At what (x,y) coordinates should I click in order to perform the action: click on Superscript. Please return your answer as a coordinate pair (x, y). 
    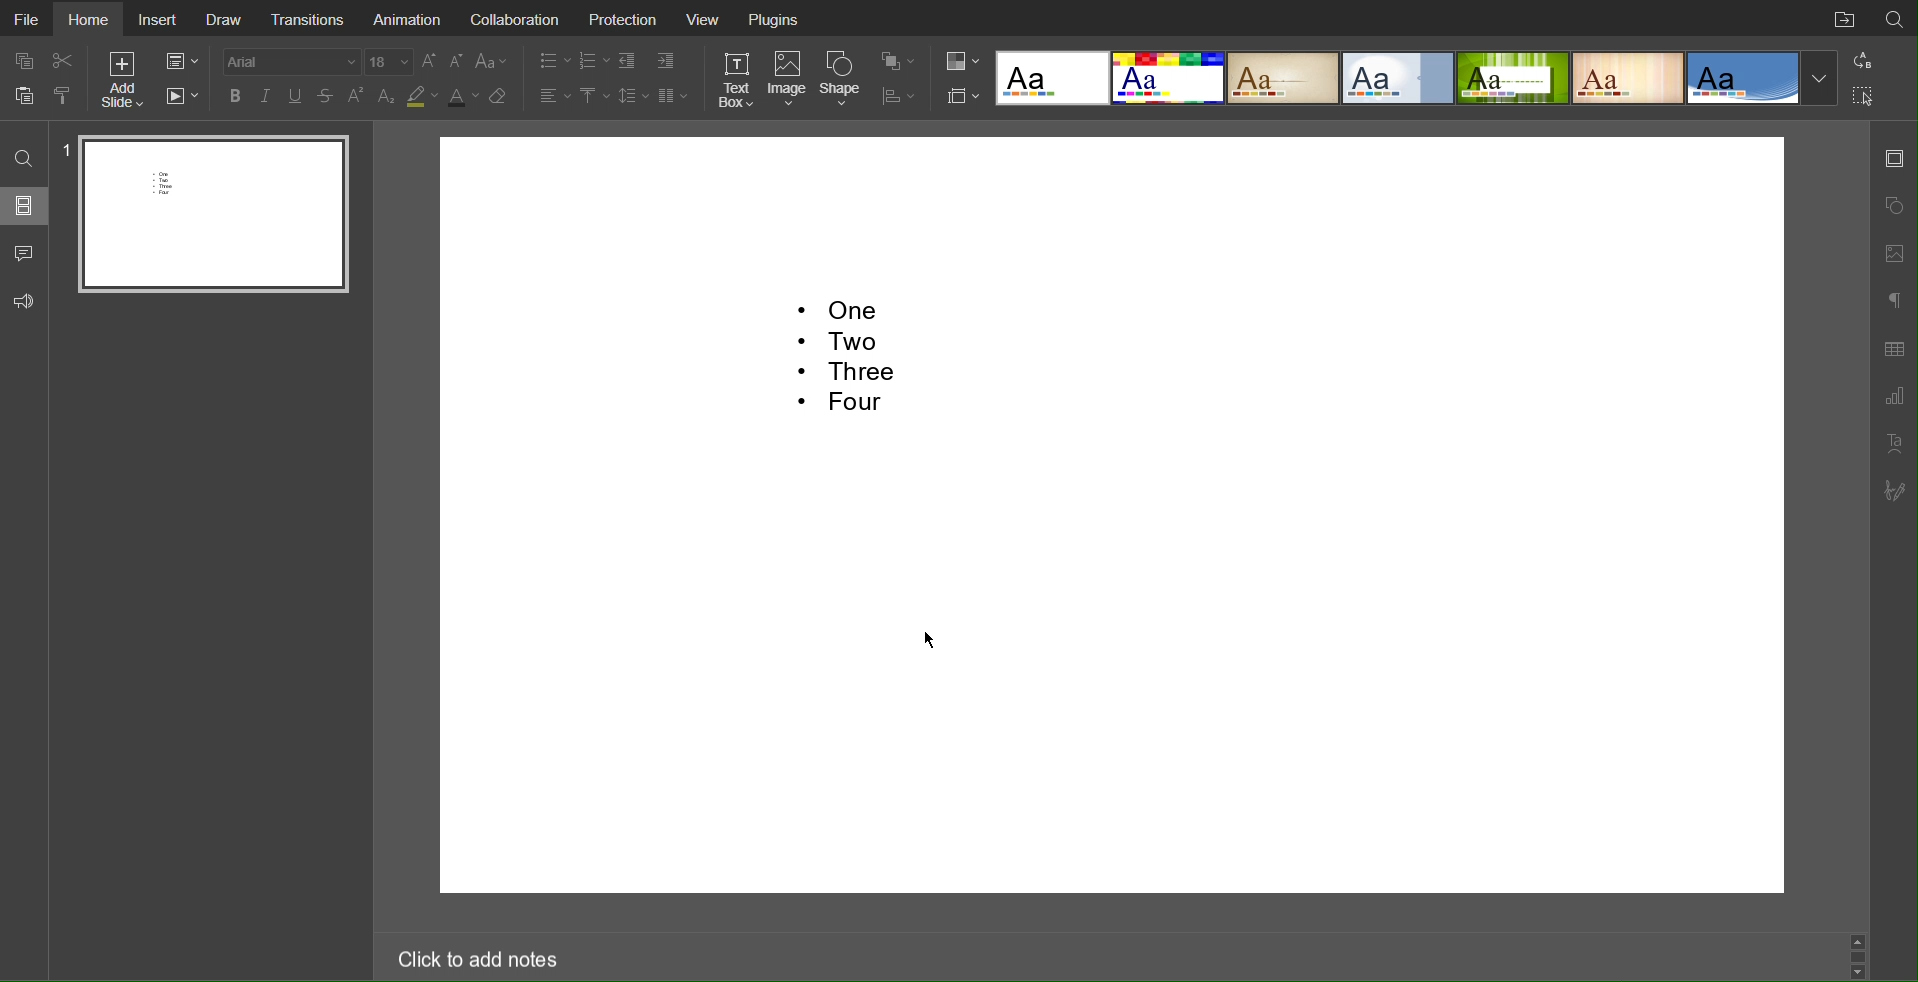
    Looking at the image, I should click on (356, 96).